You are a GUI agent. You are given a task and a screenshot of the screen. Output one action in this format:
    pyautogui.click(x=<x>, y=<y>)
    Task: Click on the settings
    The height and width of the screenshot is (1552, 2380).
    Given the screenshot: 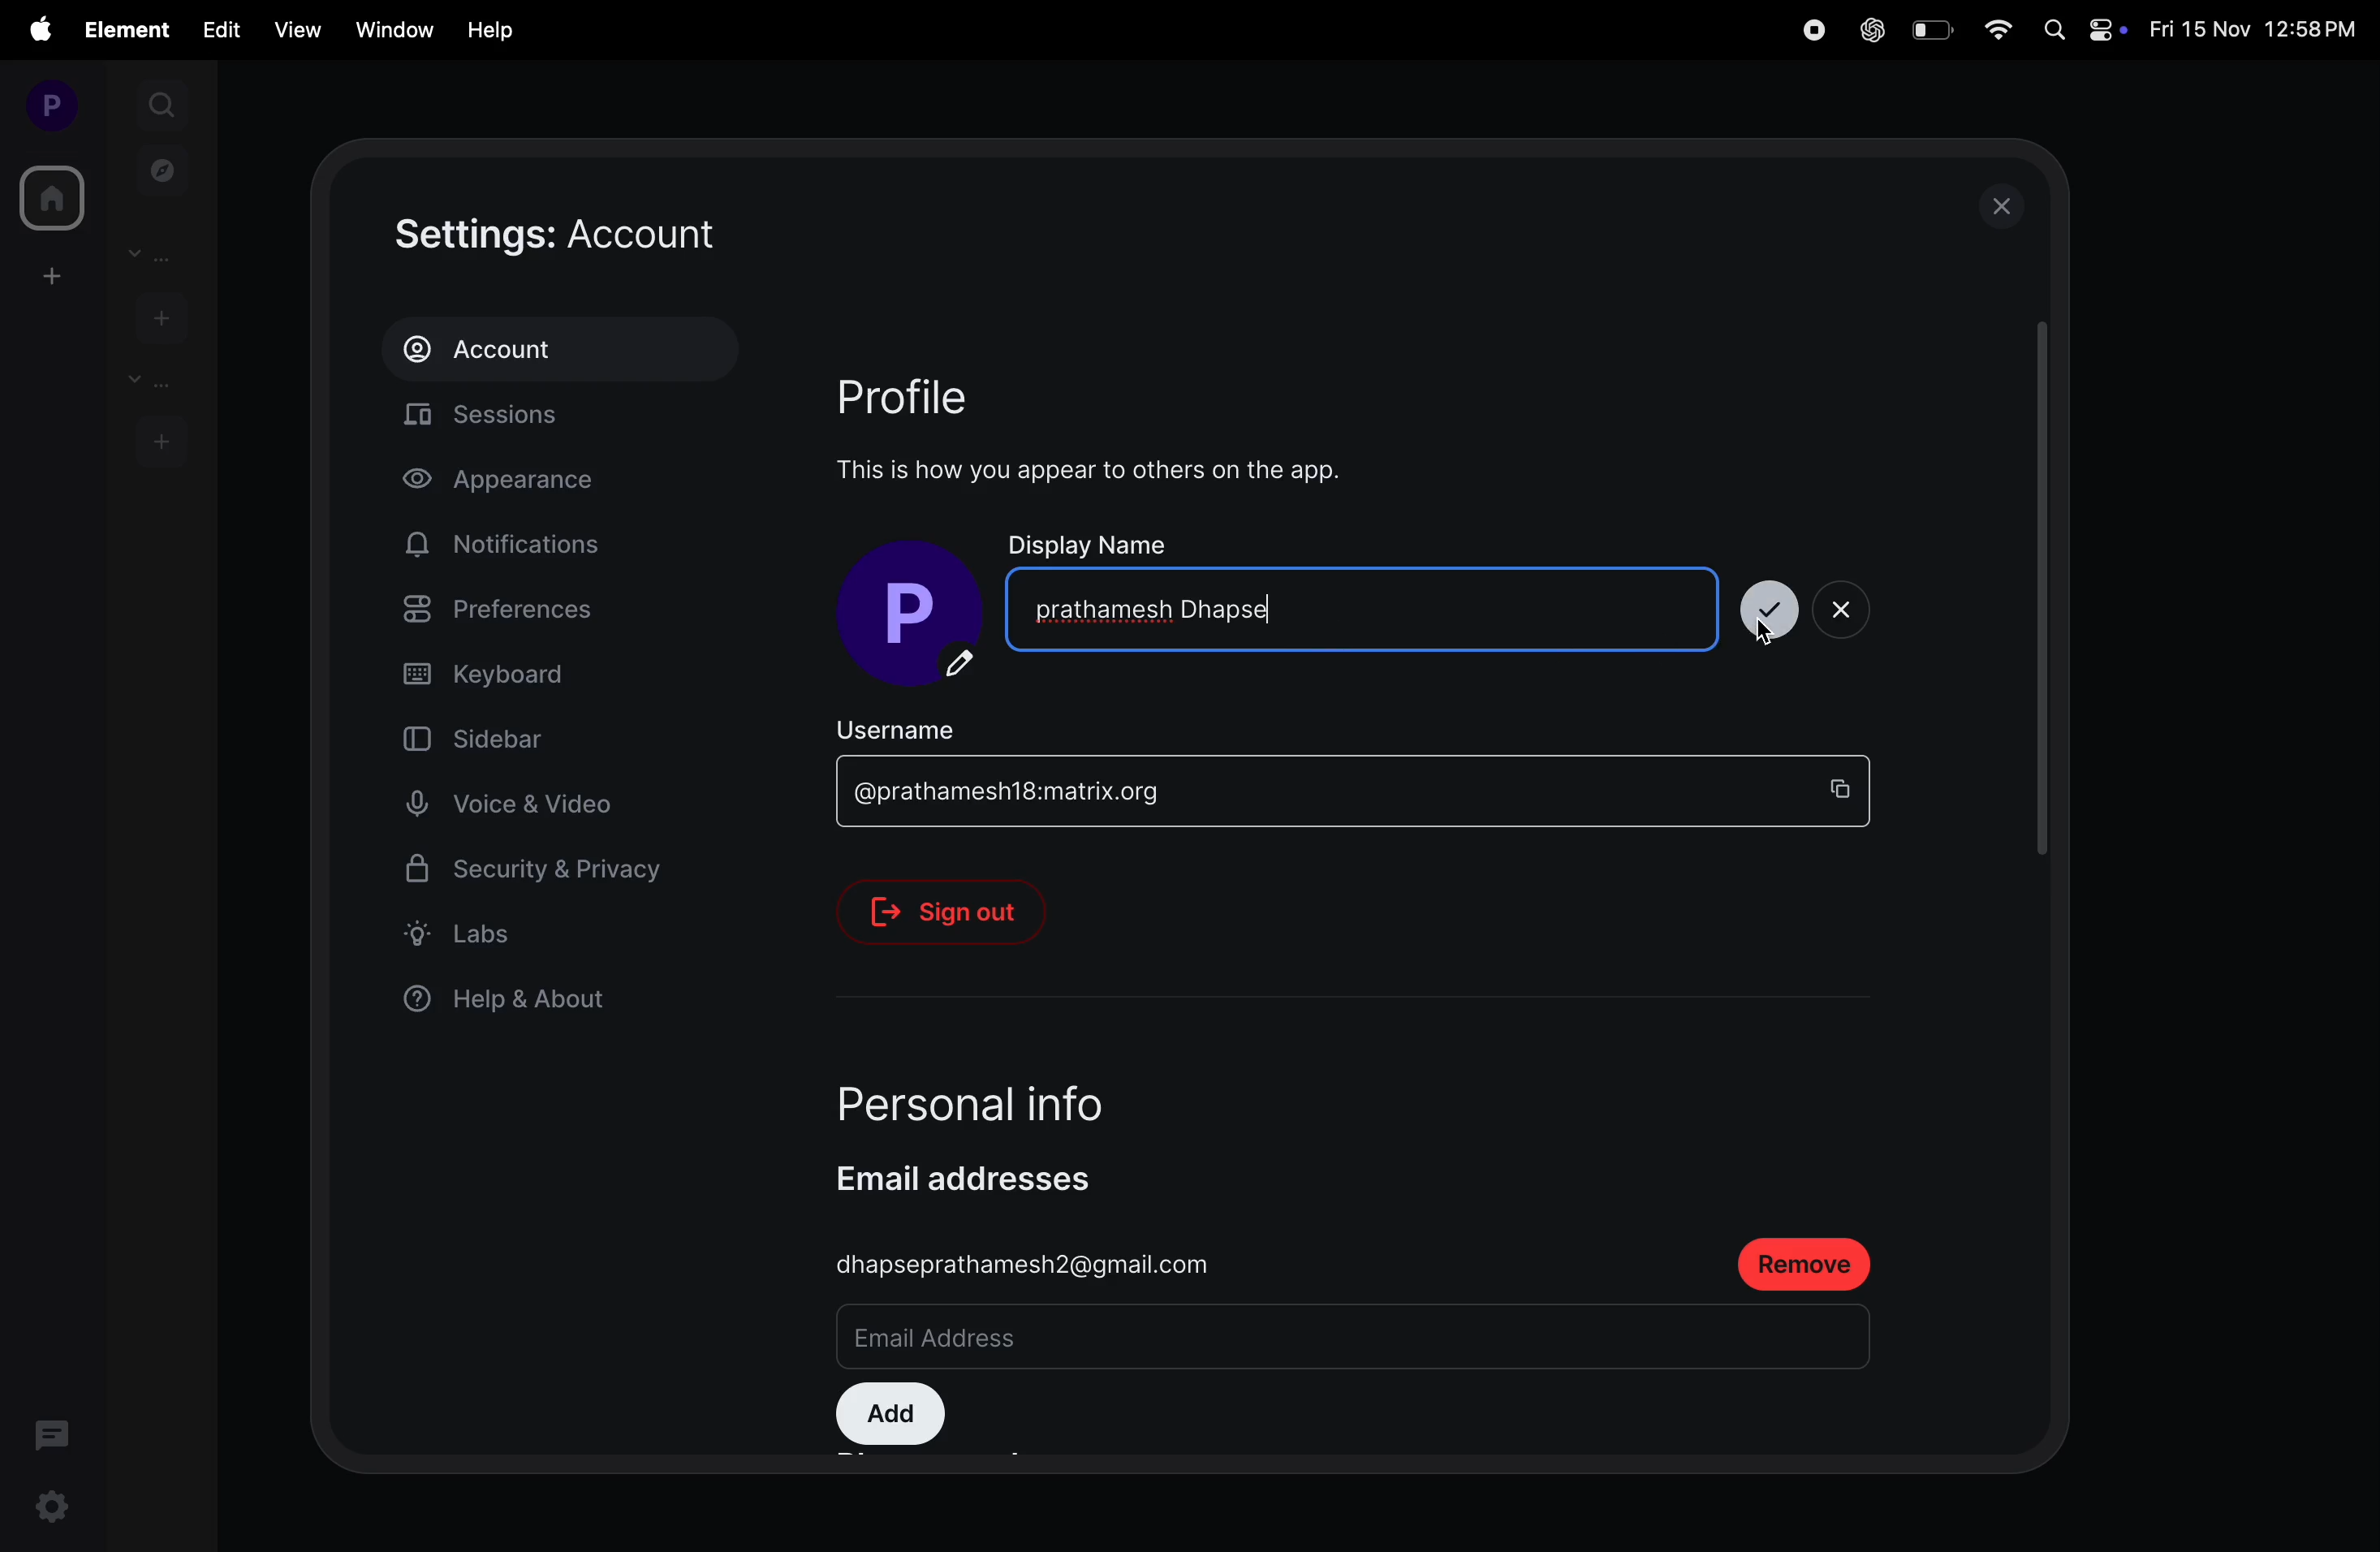 What is the action you would take?
    pyautogui.click(x=52, y=1512)
    